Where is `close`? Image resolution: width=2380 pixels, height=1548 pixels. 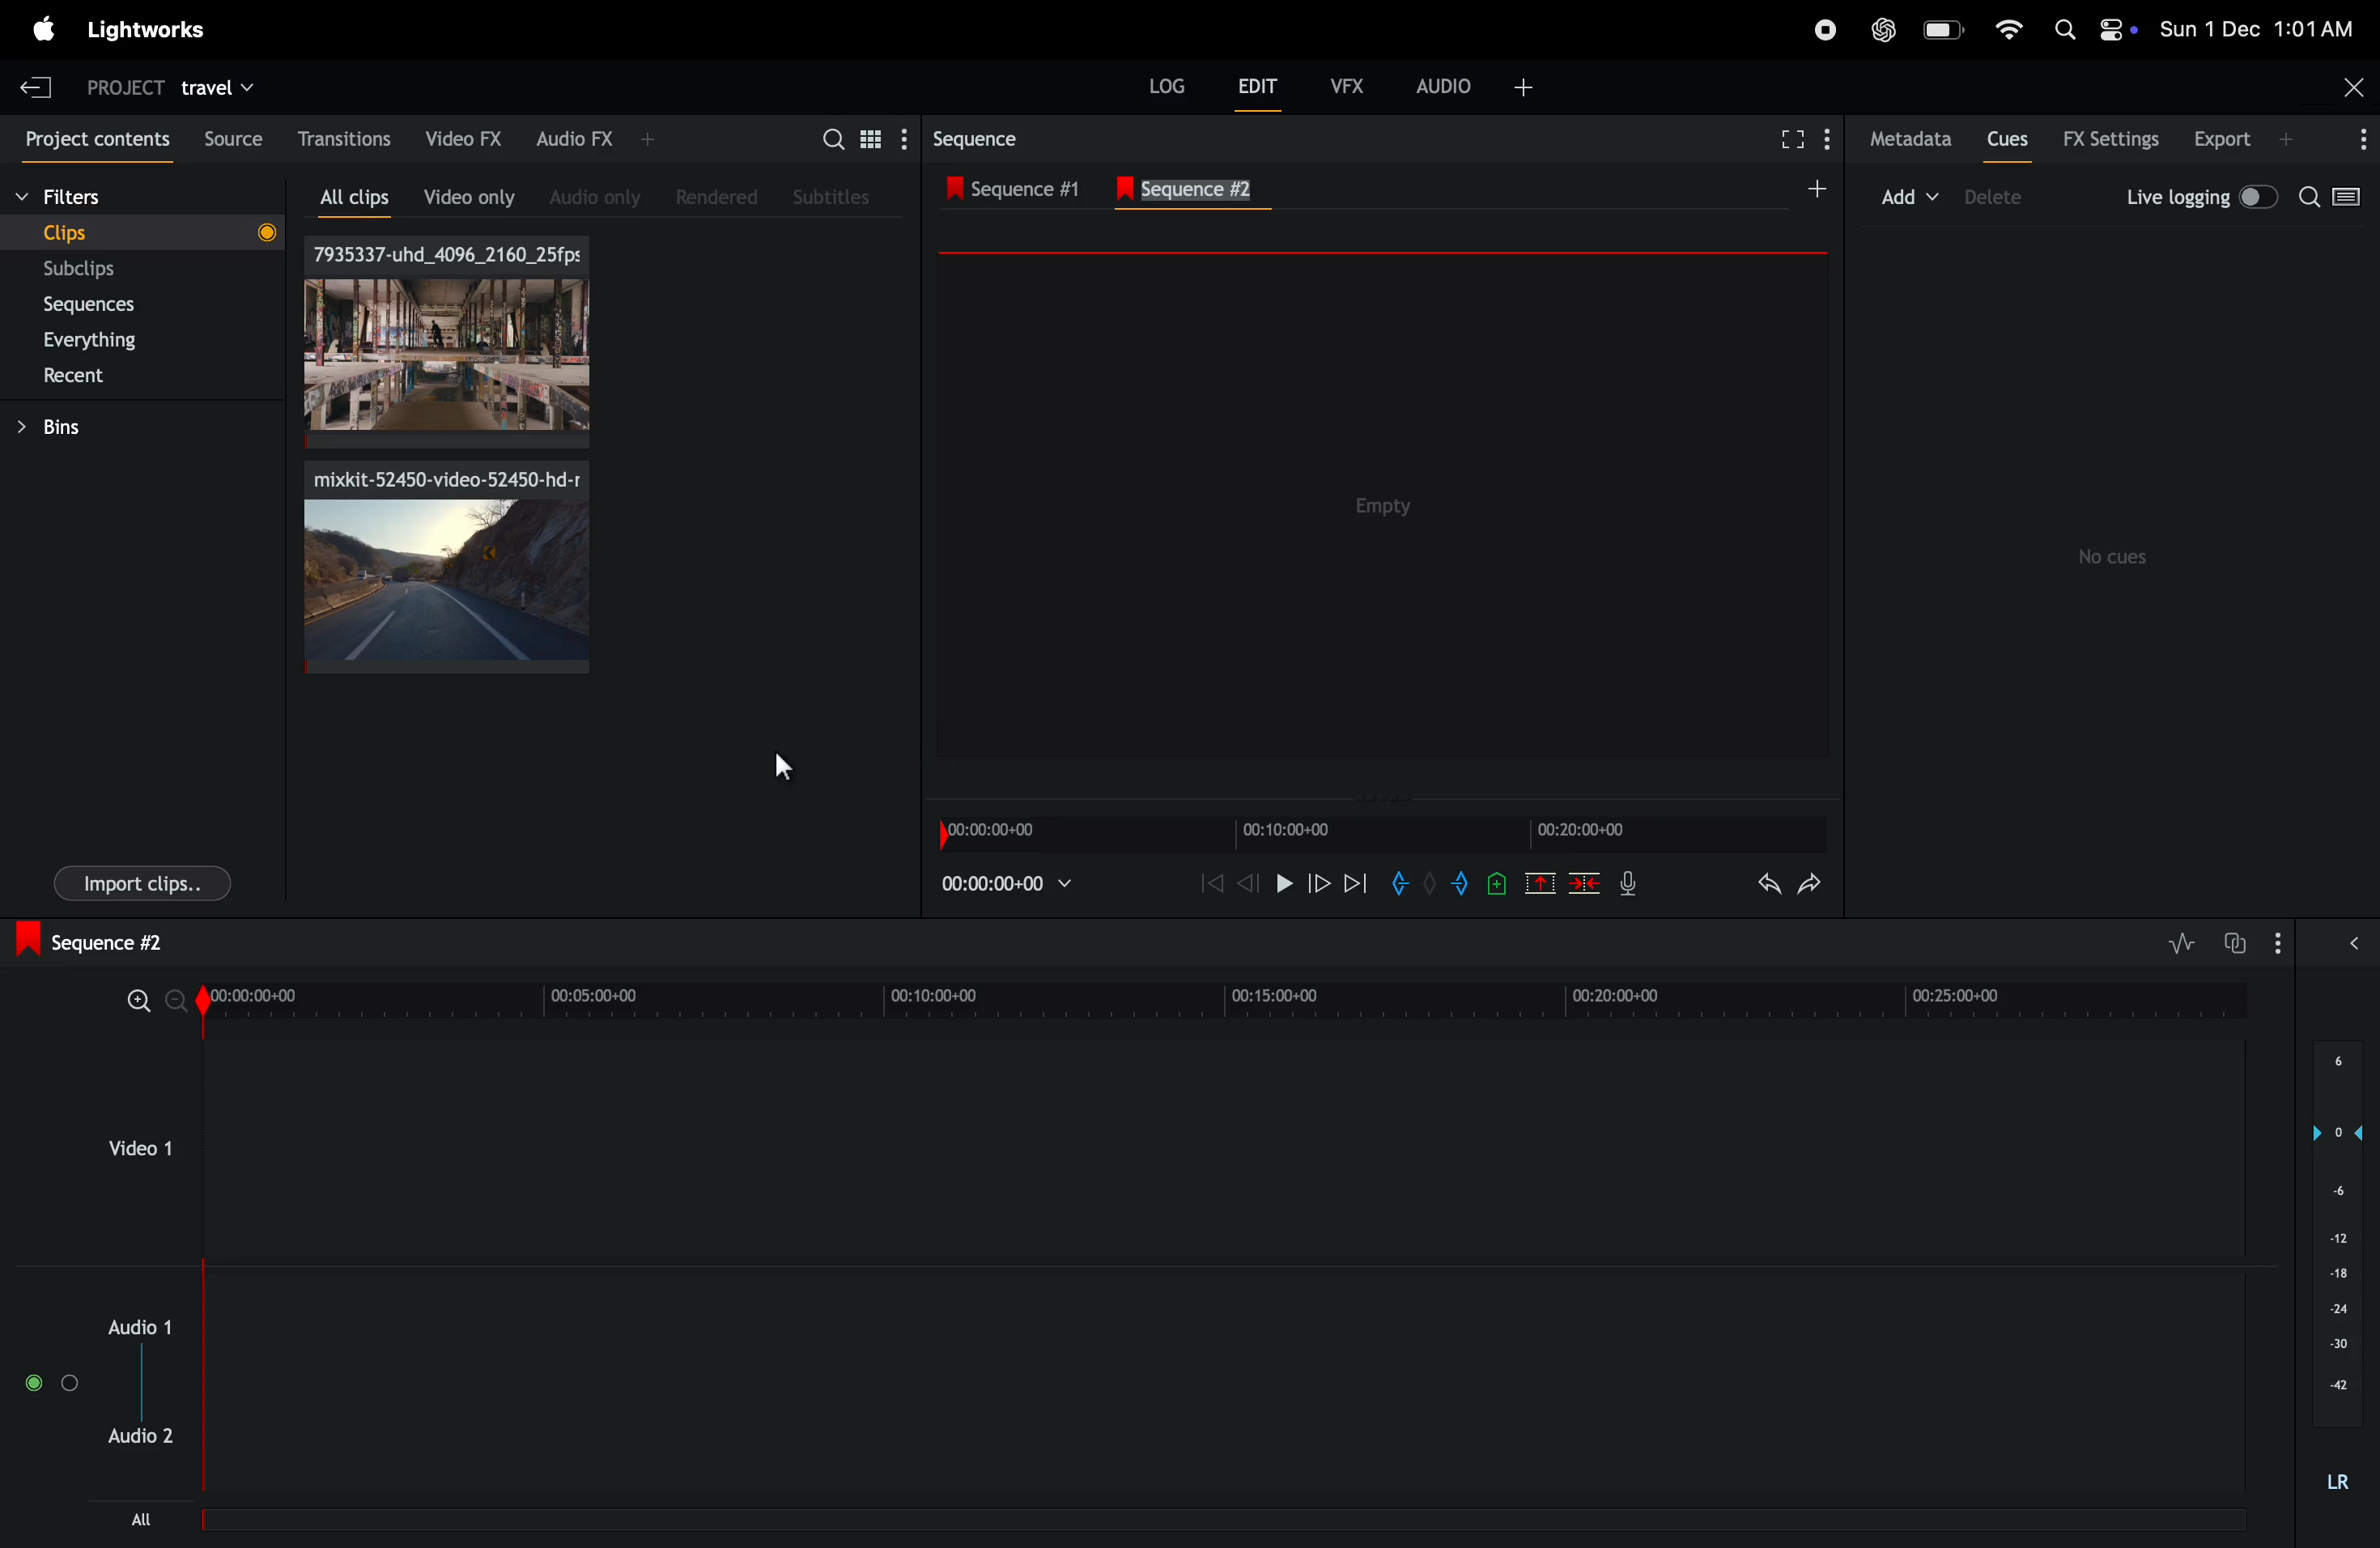
close is located at coordinates (2354, 84).